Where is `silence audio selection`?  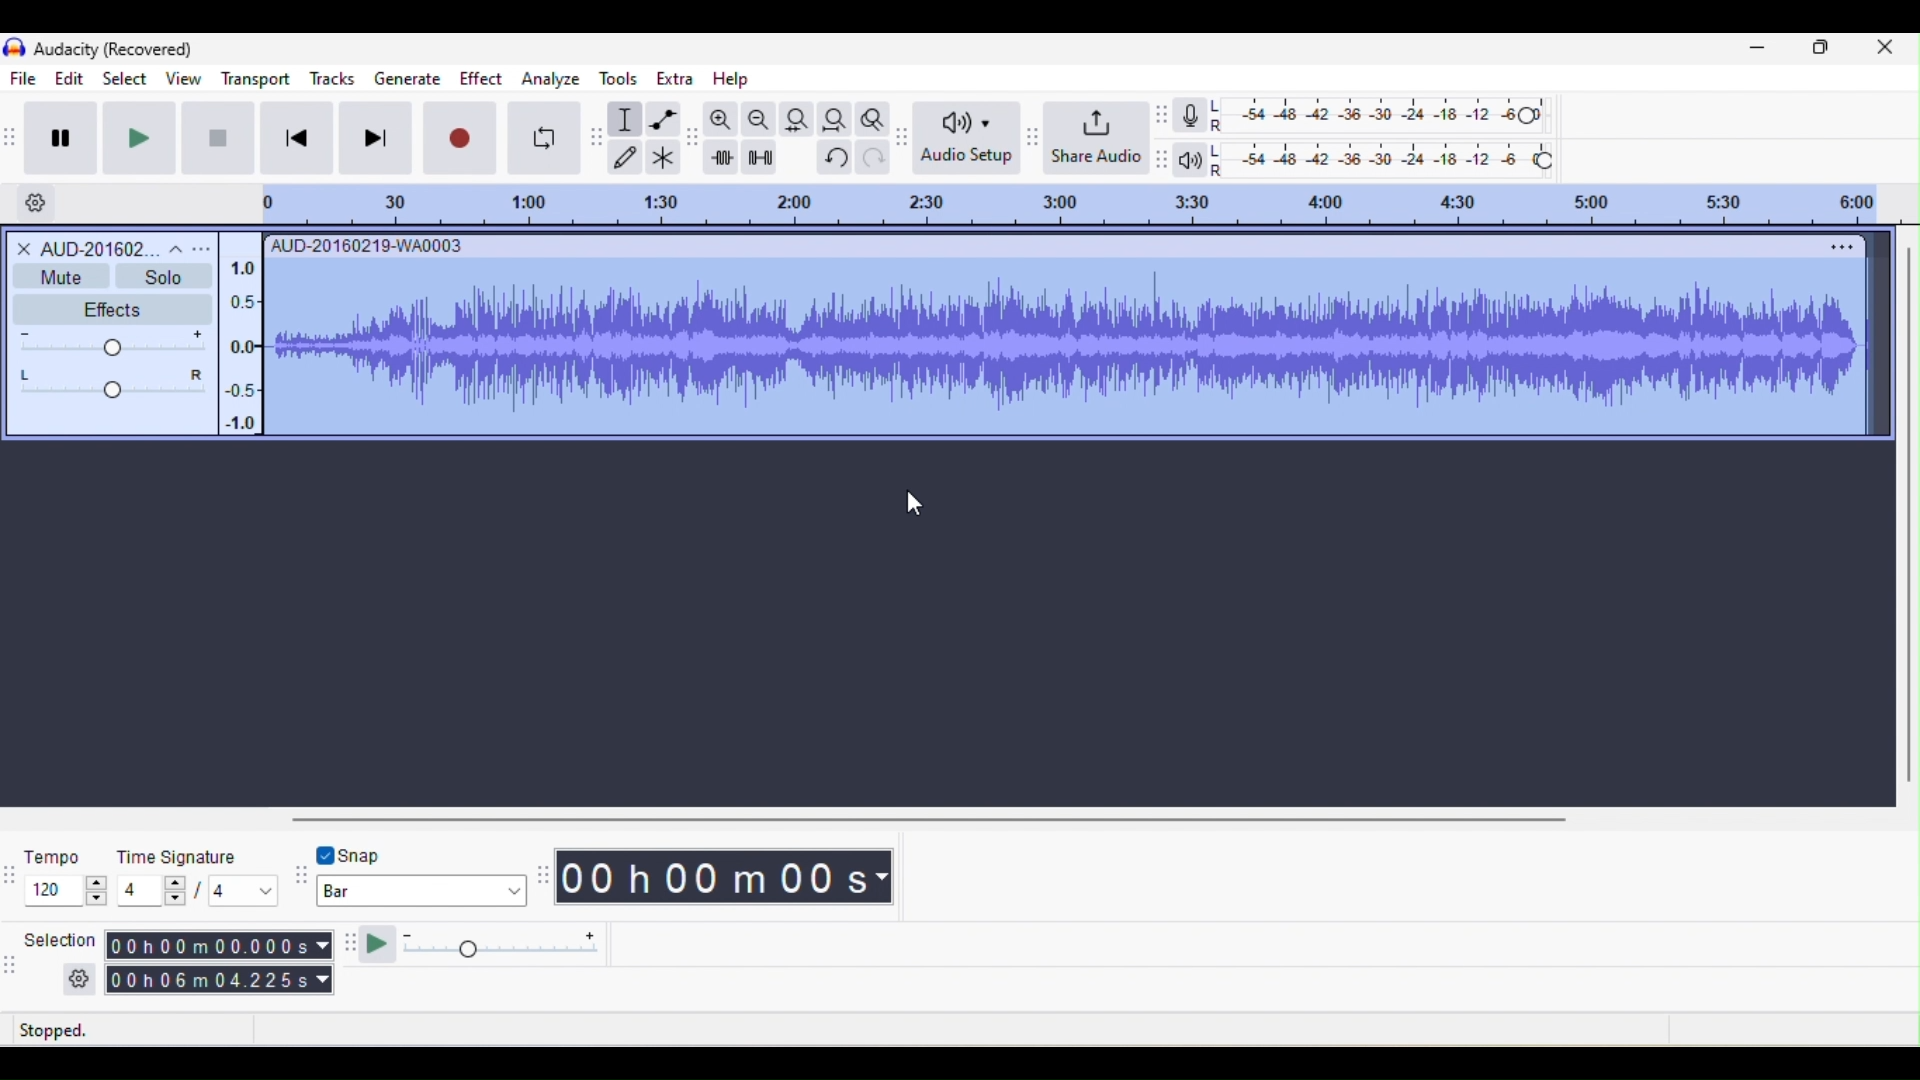
silence audio selection is located at coordinates (759, 157).